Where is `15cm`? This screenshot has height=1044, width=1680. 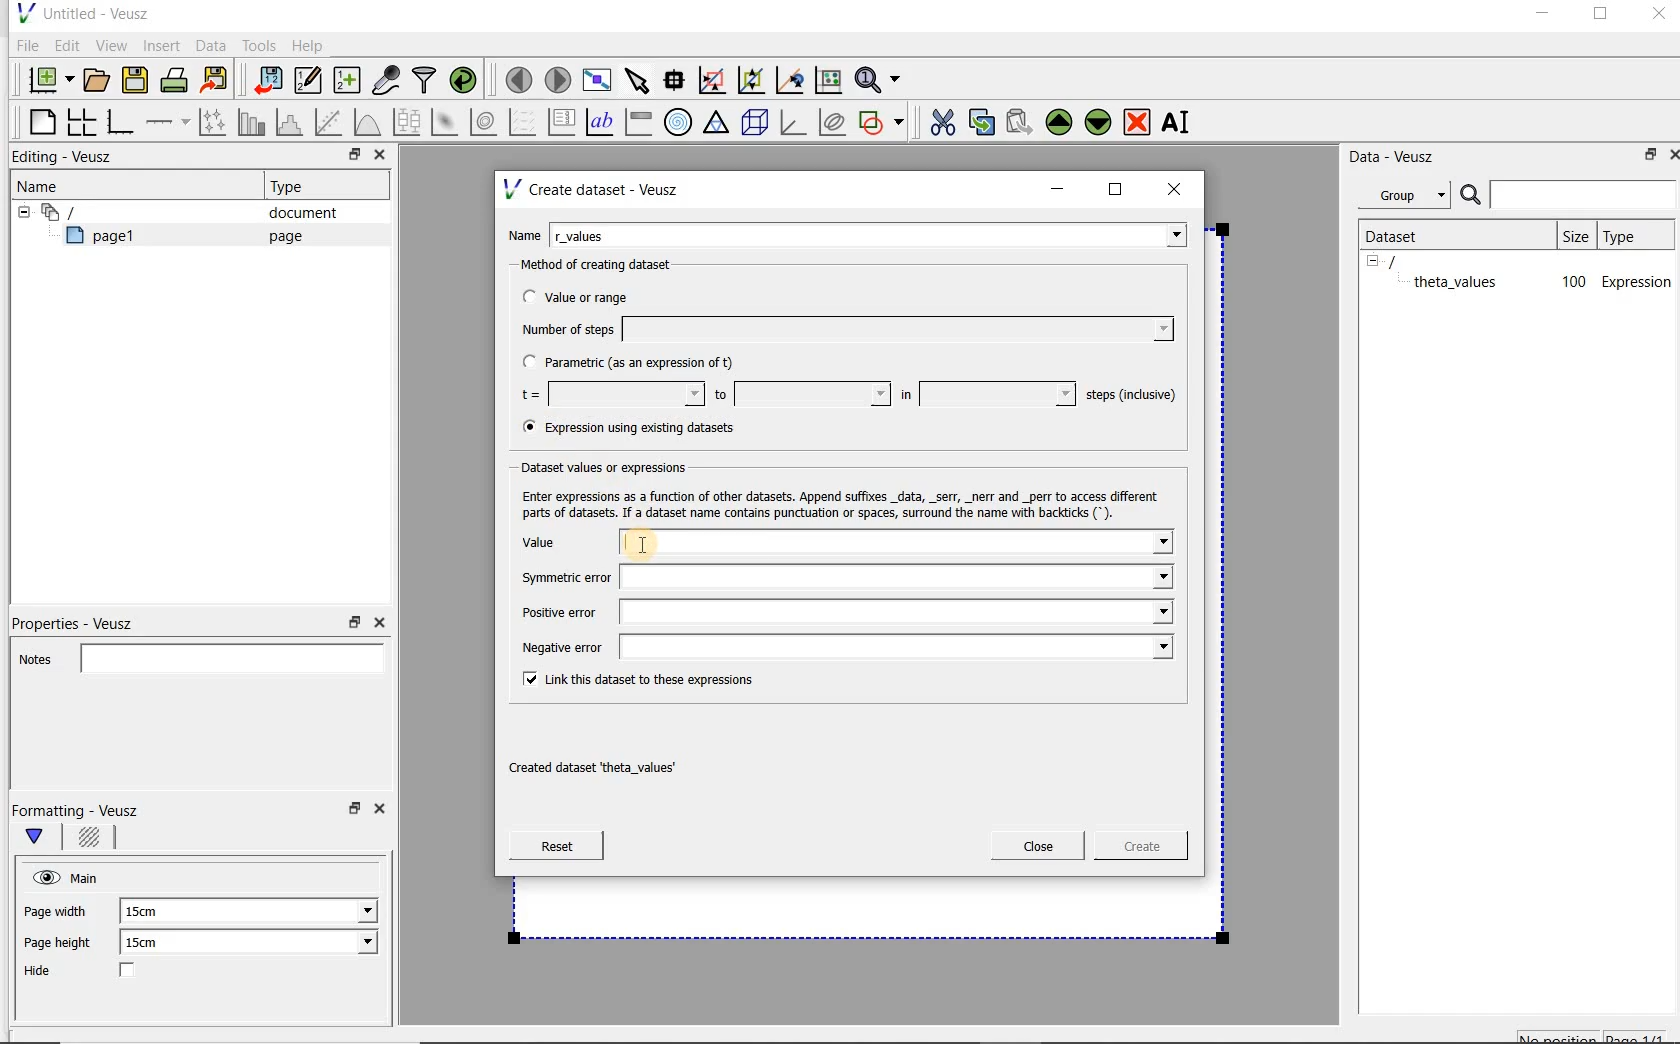
15cm is located at coordinates (152, 912).